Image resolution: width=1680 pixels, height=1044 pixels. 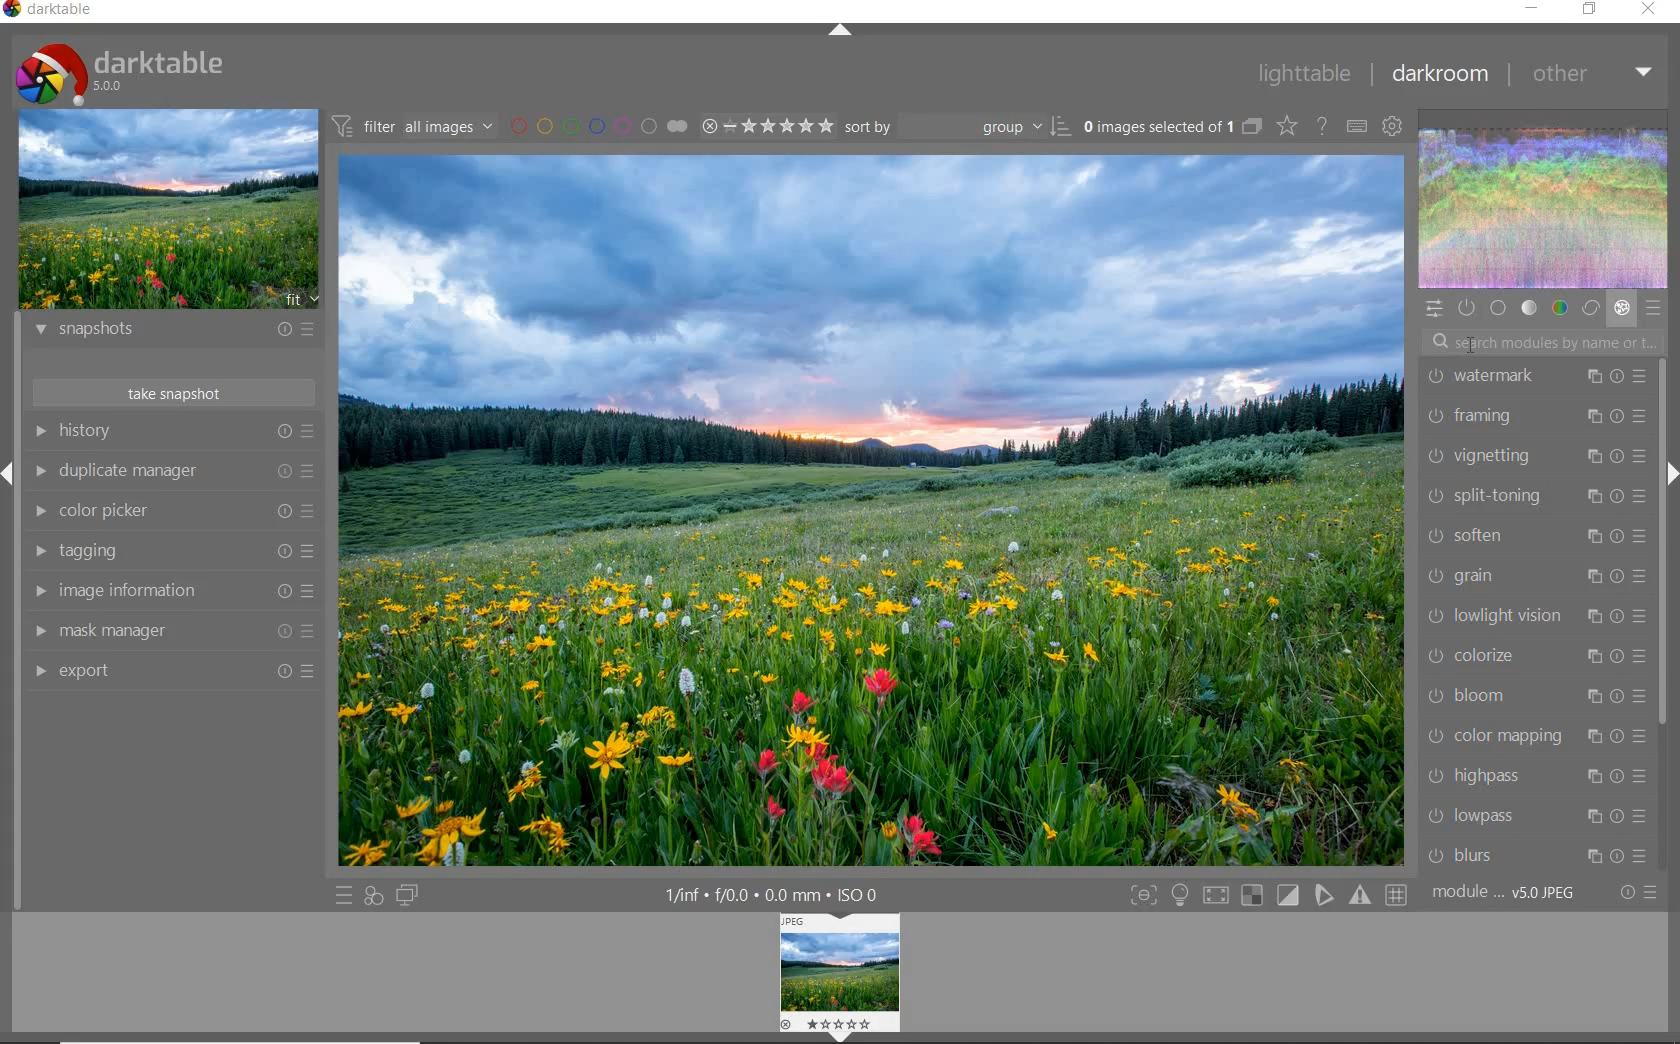 I want to click on image preview, so click(x=170, y=210).